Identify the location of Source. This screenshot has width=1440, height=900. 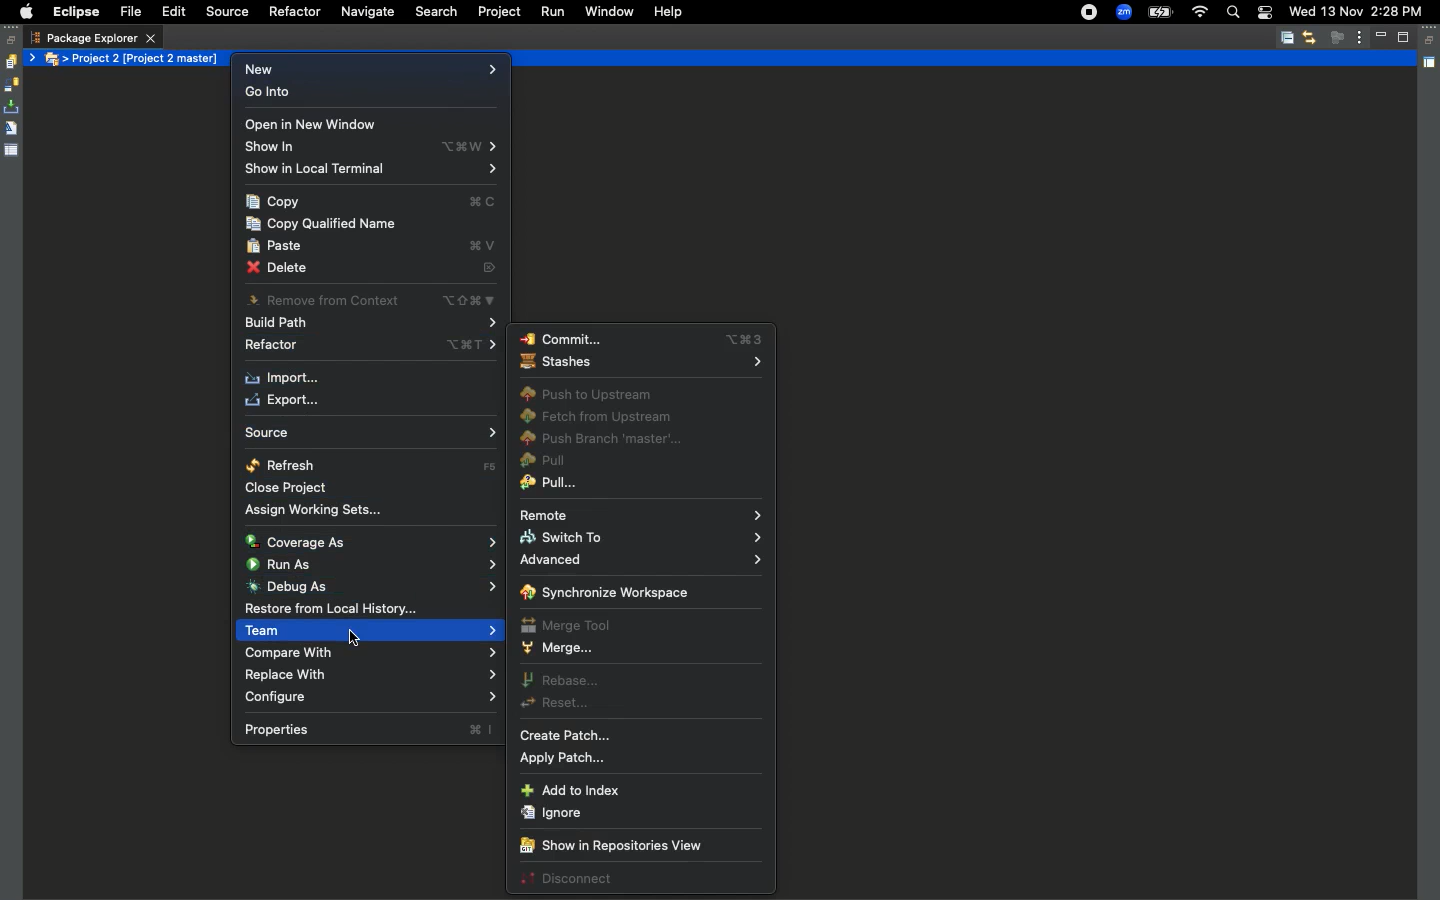
(224, 12).